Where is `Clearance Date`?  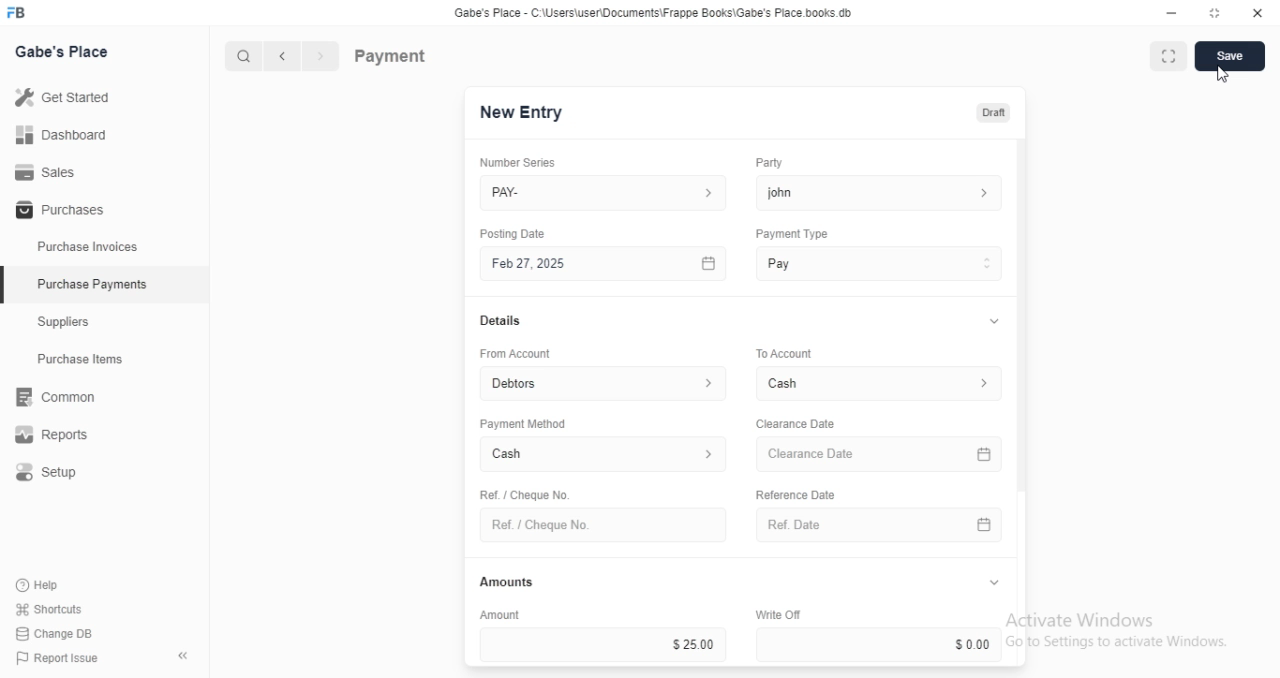
Clearance Date is located at coordinates (794, 424).